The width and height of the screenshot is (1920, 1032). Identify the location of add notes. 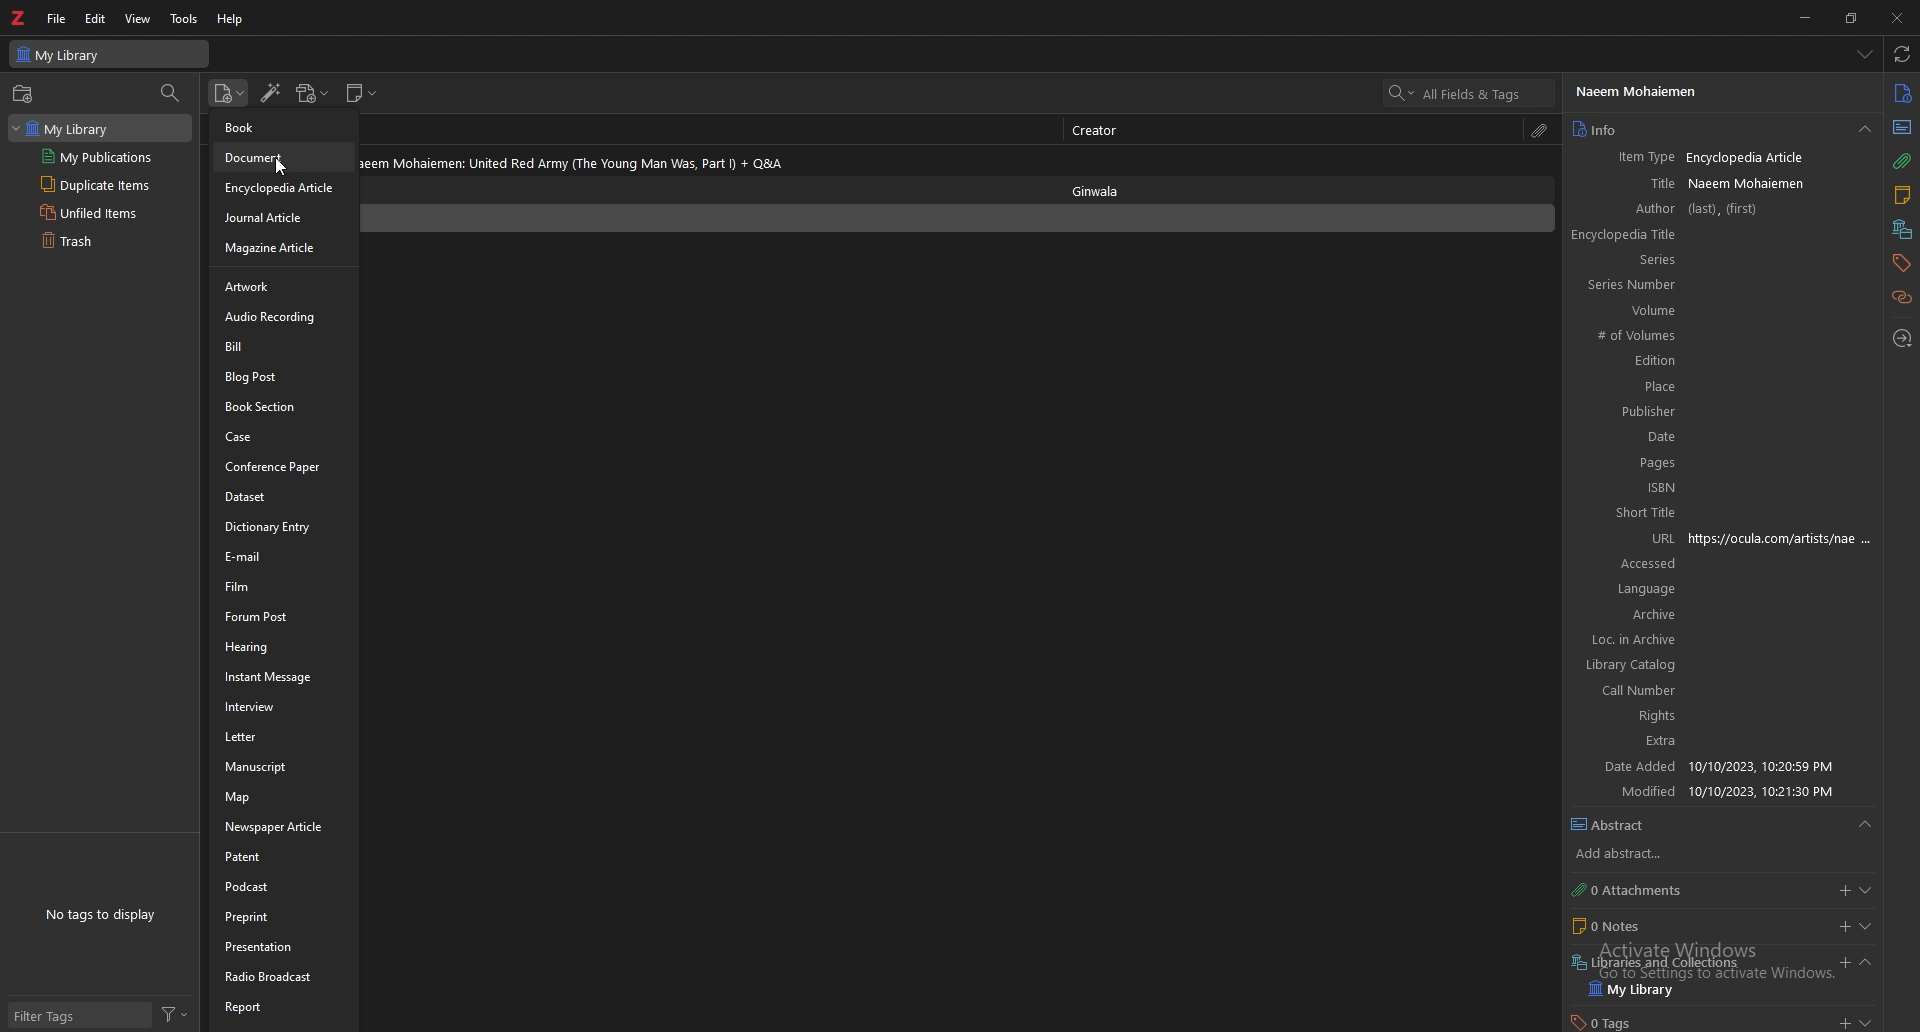
(1843, 926).